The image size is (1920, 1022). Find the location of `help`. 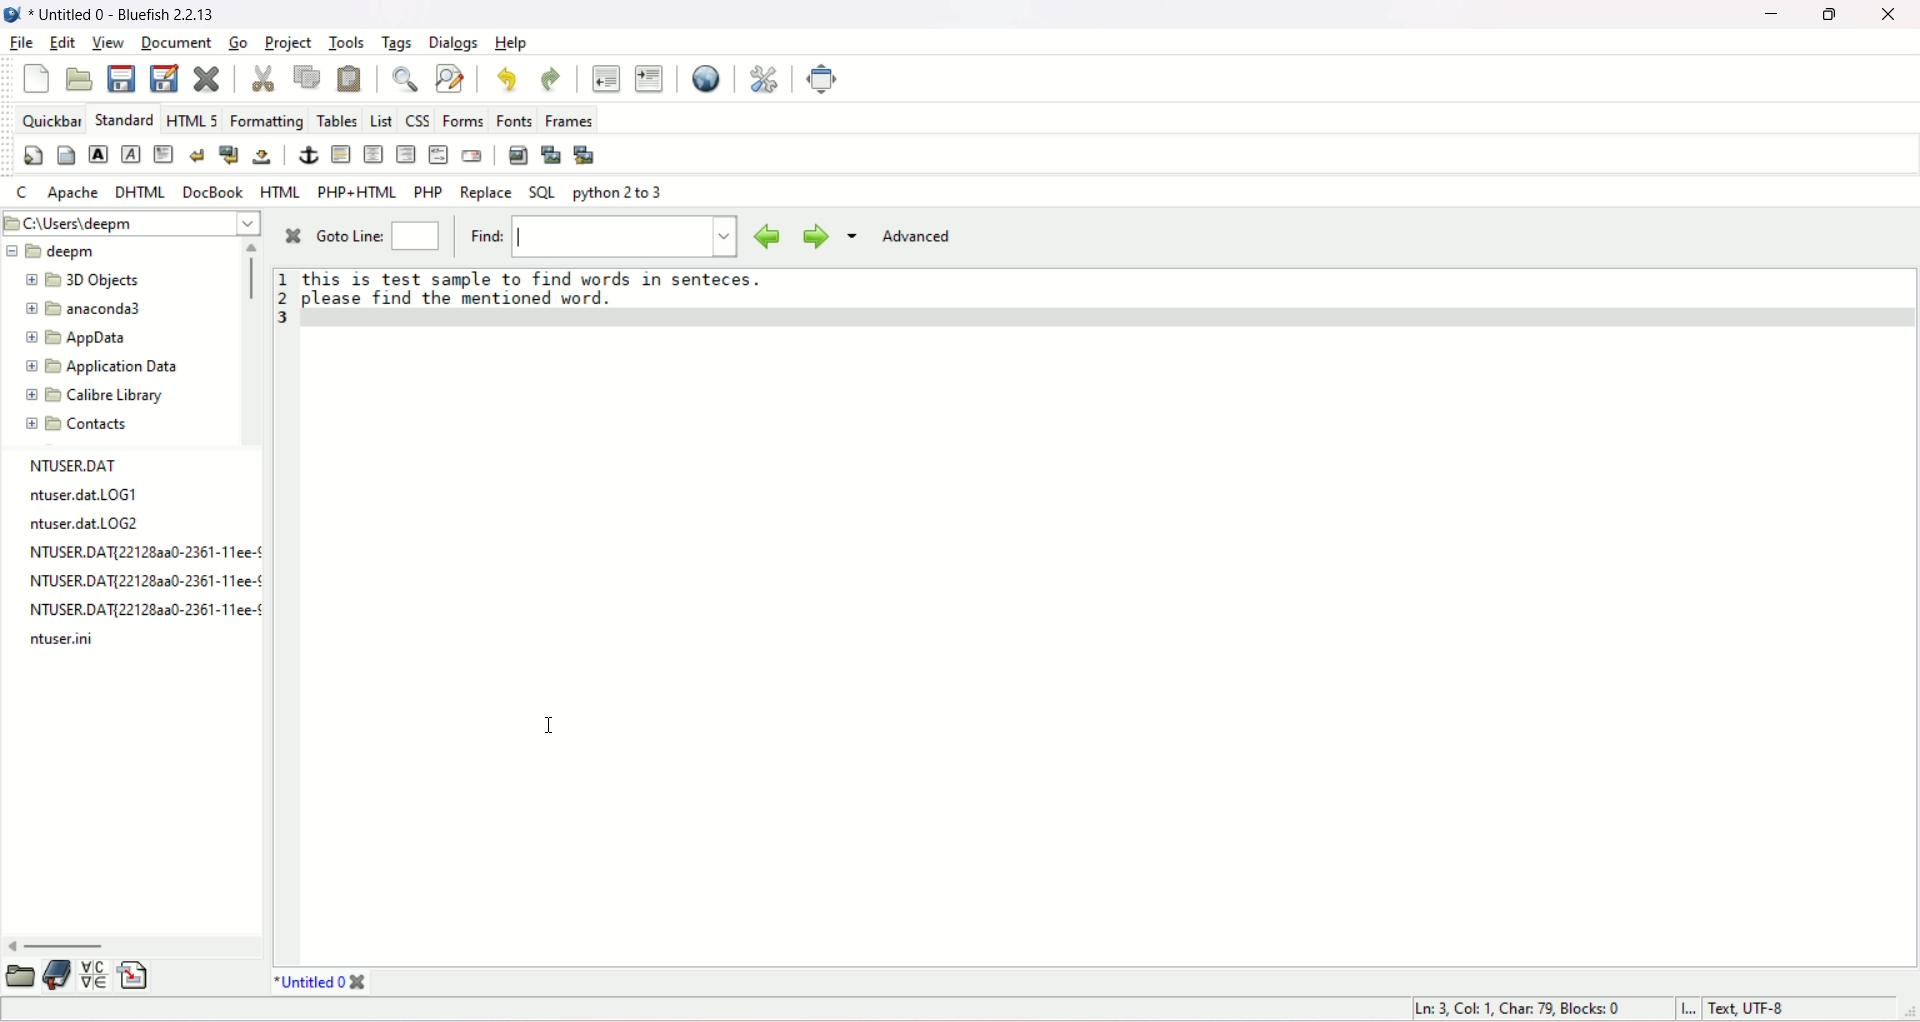

help is located at coordinates (512, 44).